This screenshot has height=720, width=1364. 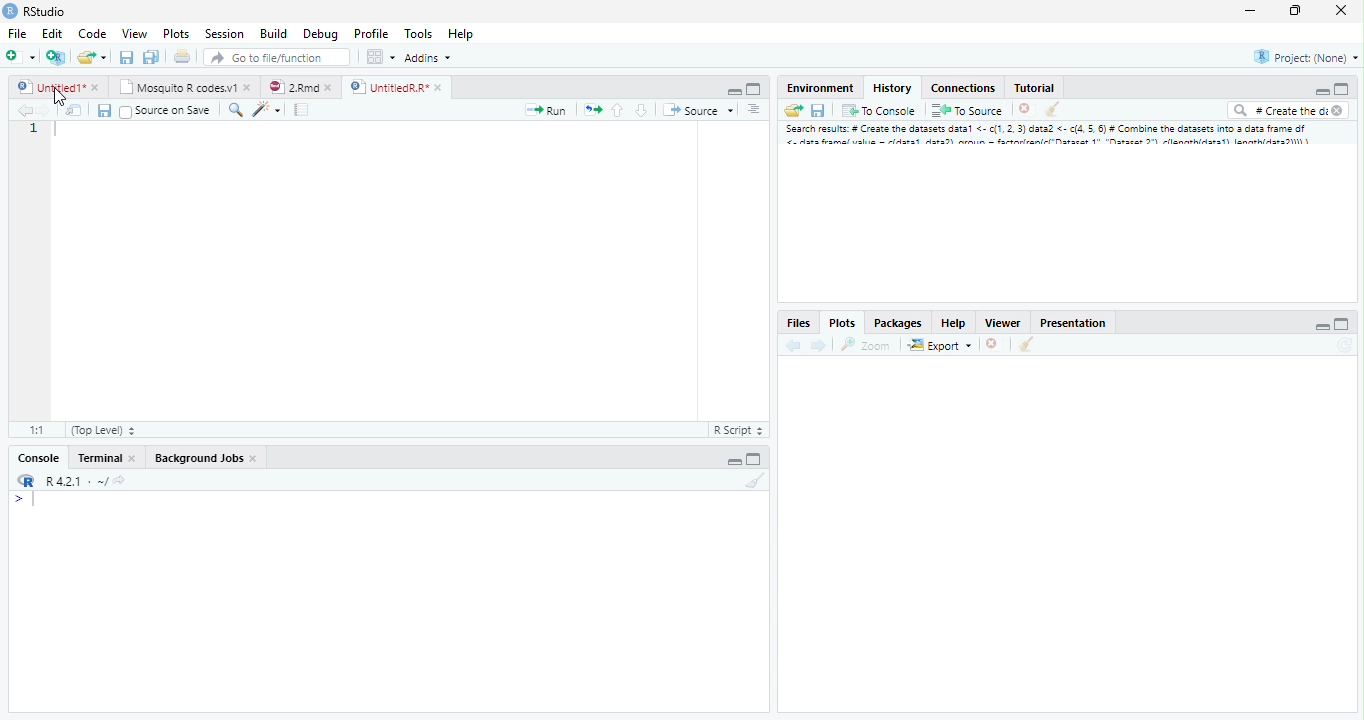 What do you see at coordinates (1286, 112) in the screenshot?
I see `# Create the di` at bounding box center [1286, 112].